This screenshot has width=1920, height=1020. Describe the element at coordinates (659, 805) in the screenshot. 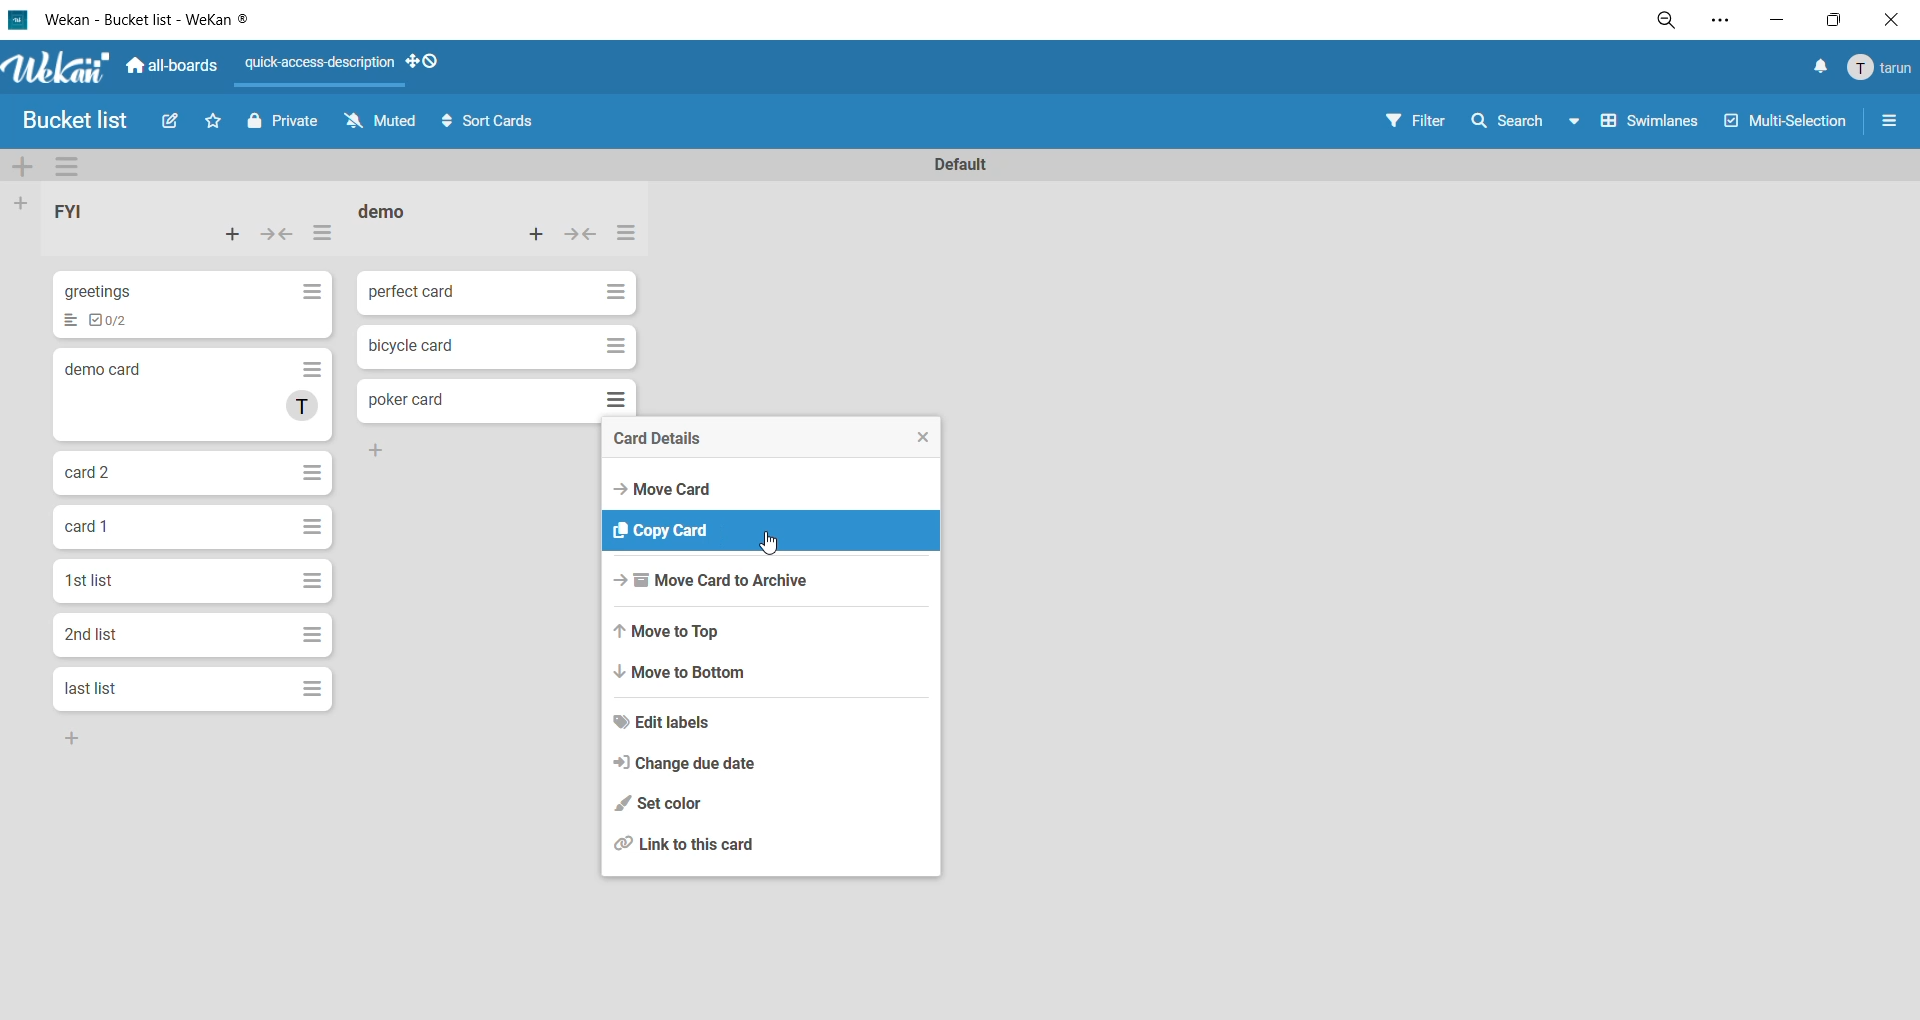

I see `set color` at that location.